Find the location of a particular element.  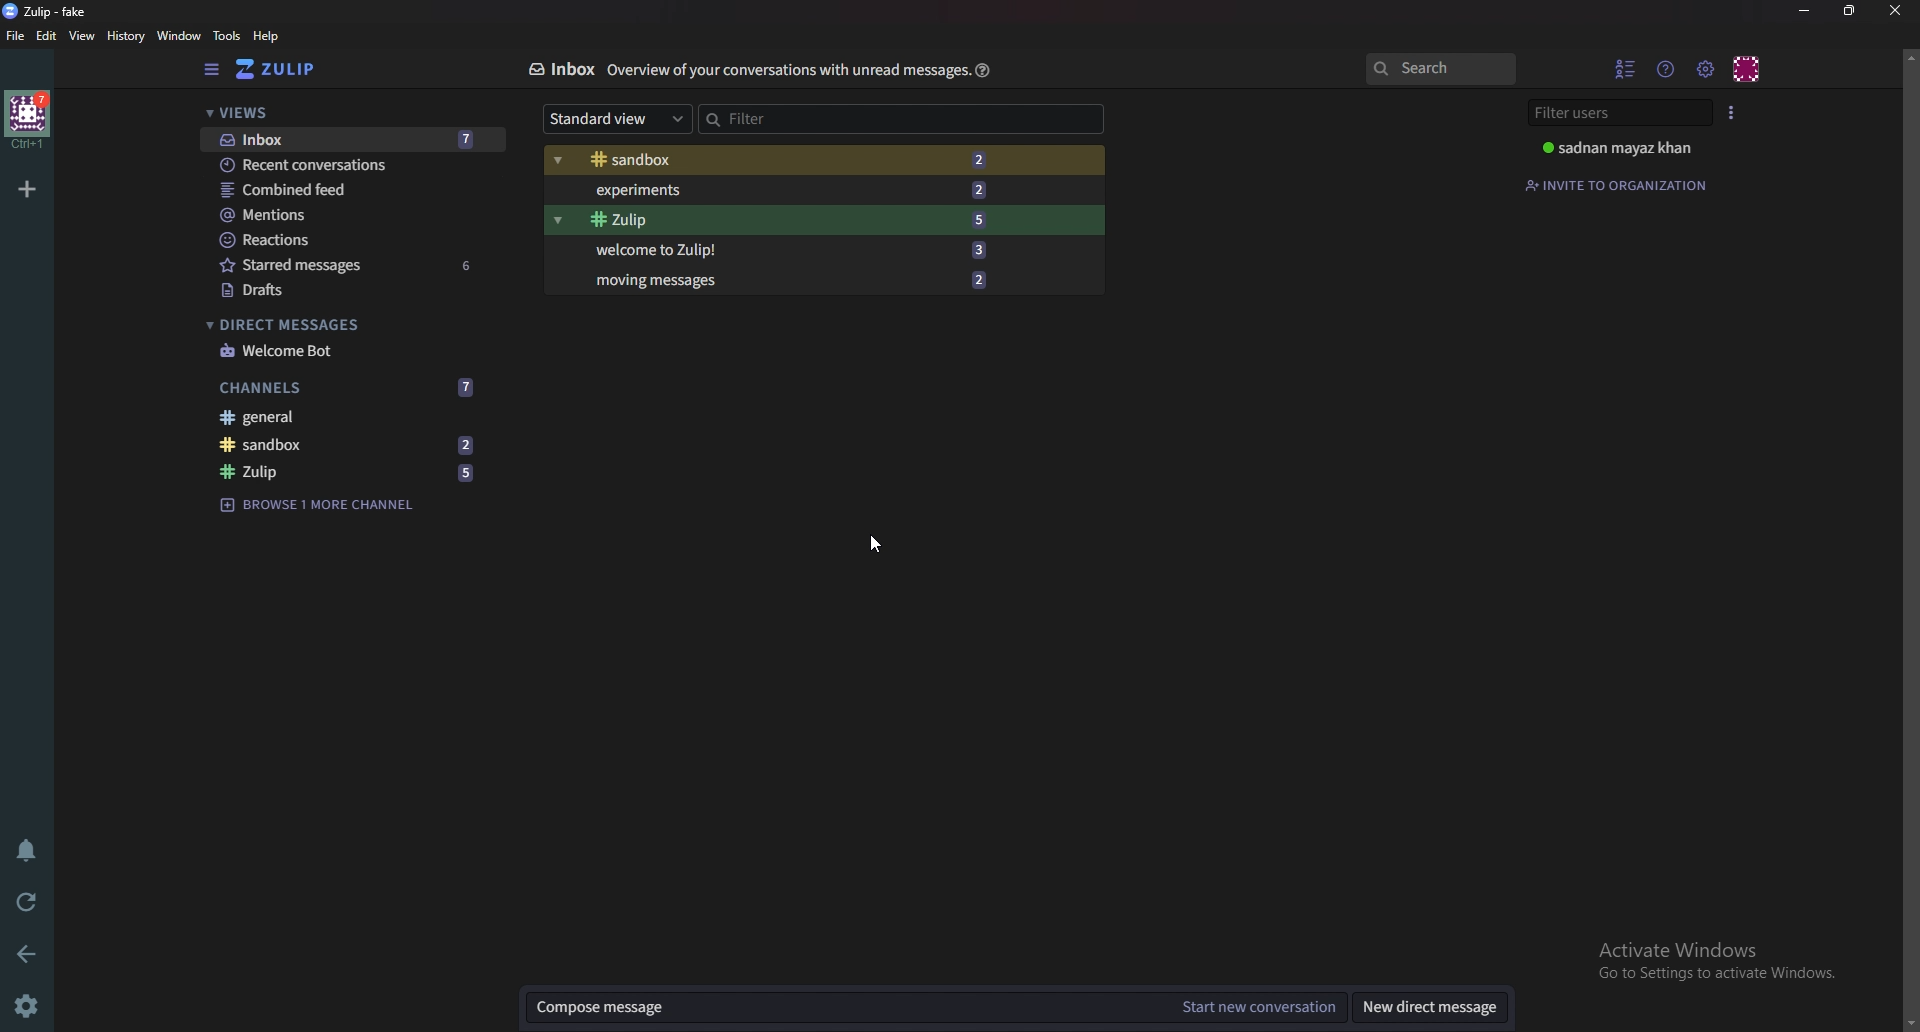

Standard view is located at coordinates (618, 117).